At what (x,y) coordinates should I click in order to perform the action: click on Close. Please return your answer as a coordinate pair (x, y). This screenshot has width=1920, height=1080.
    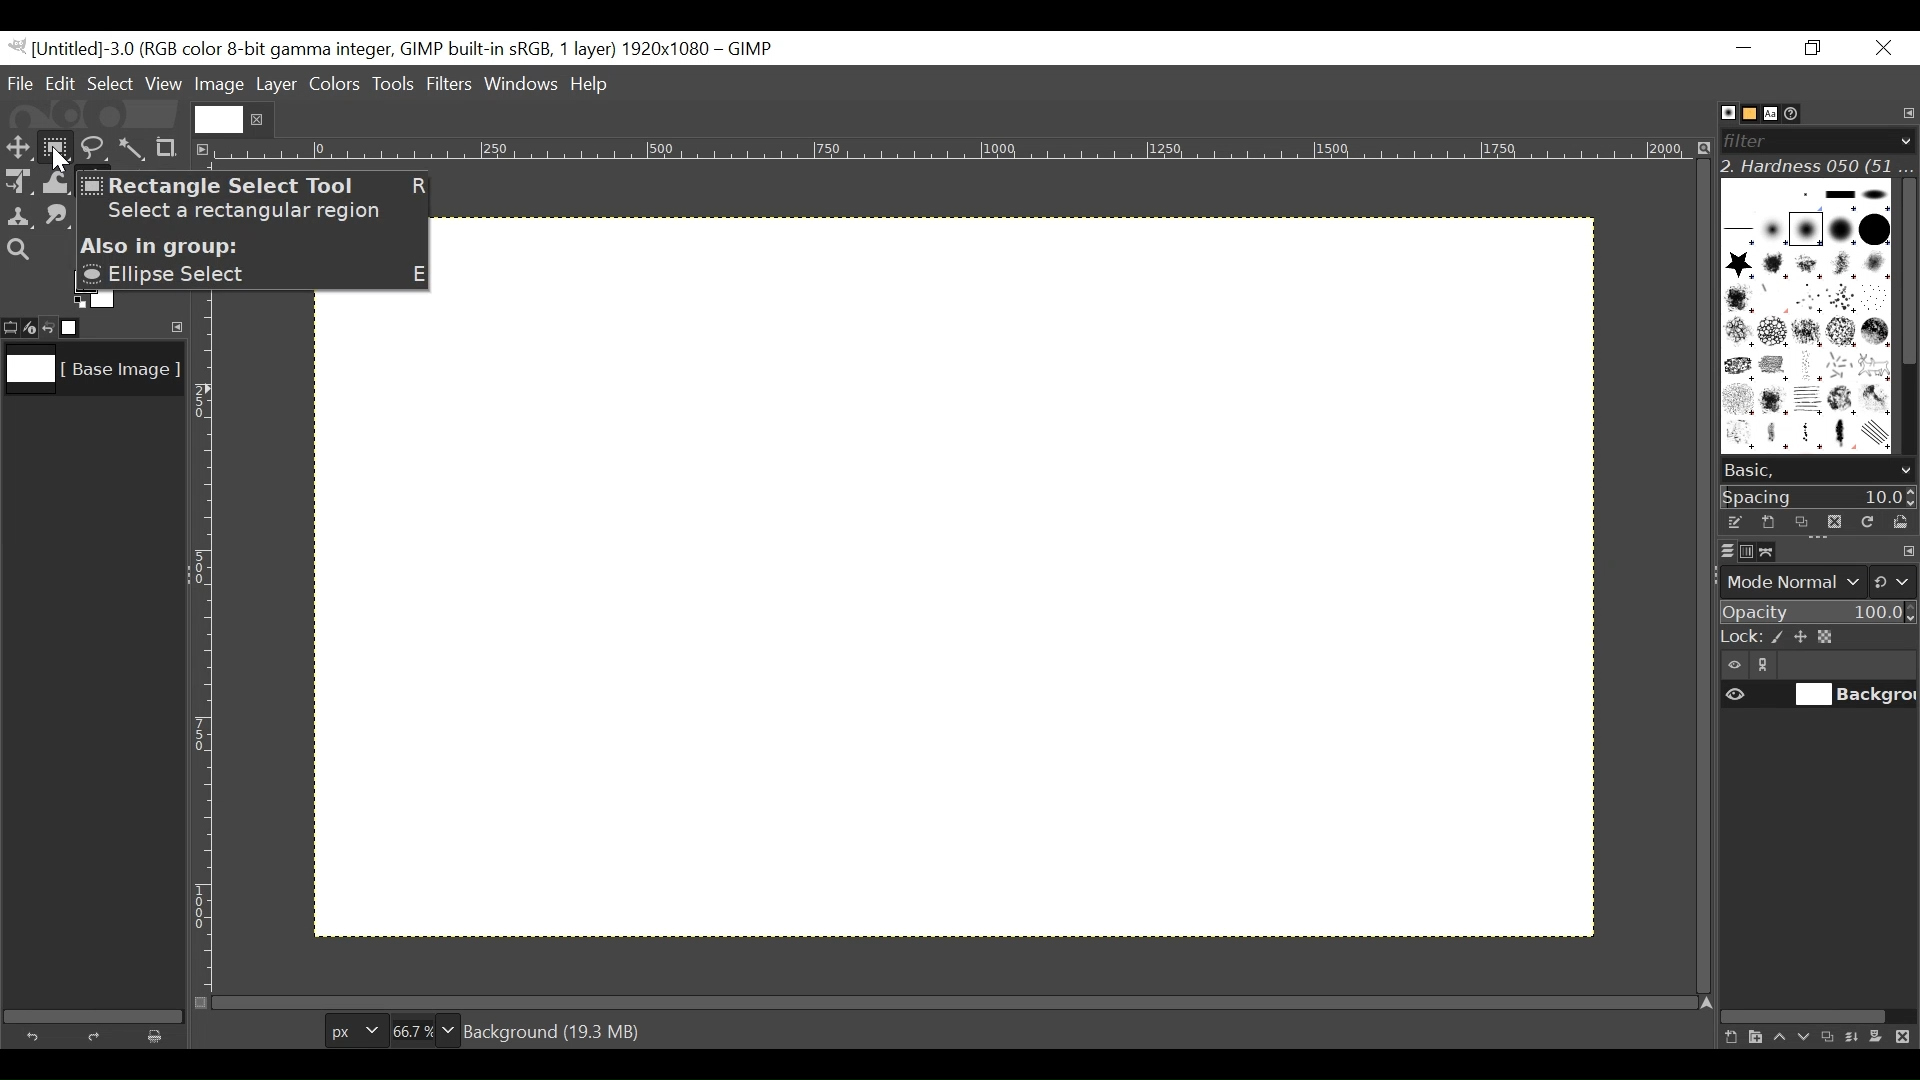
    Looking at the image, I should click on (1882, 49).